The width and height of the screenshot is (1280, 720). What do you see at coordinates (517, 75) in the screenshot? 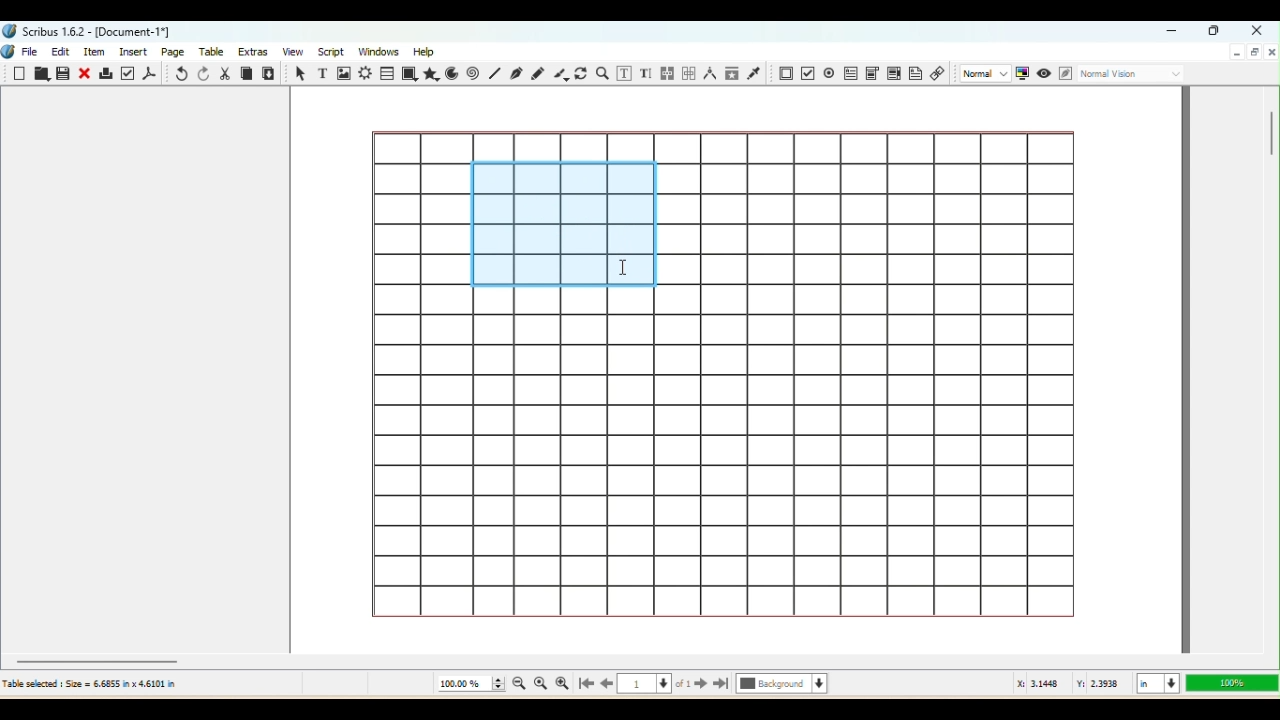
I see `Bezier curve` at bounding box center [517, 75].